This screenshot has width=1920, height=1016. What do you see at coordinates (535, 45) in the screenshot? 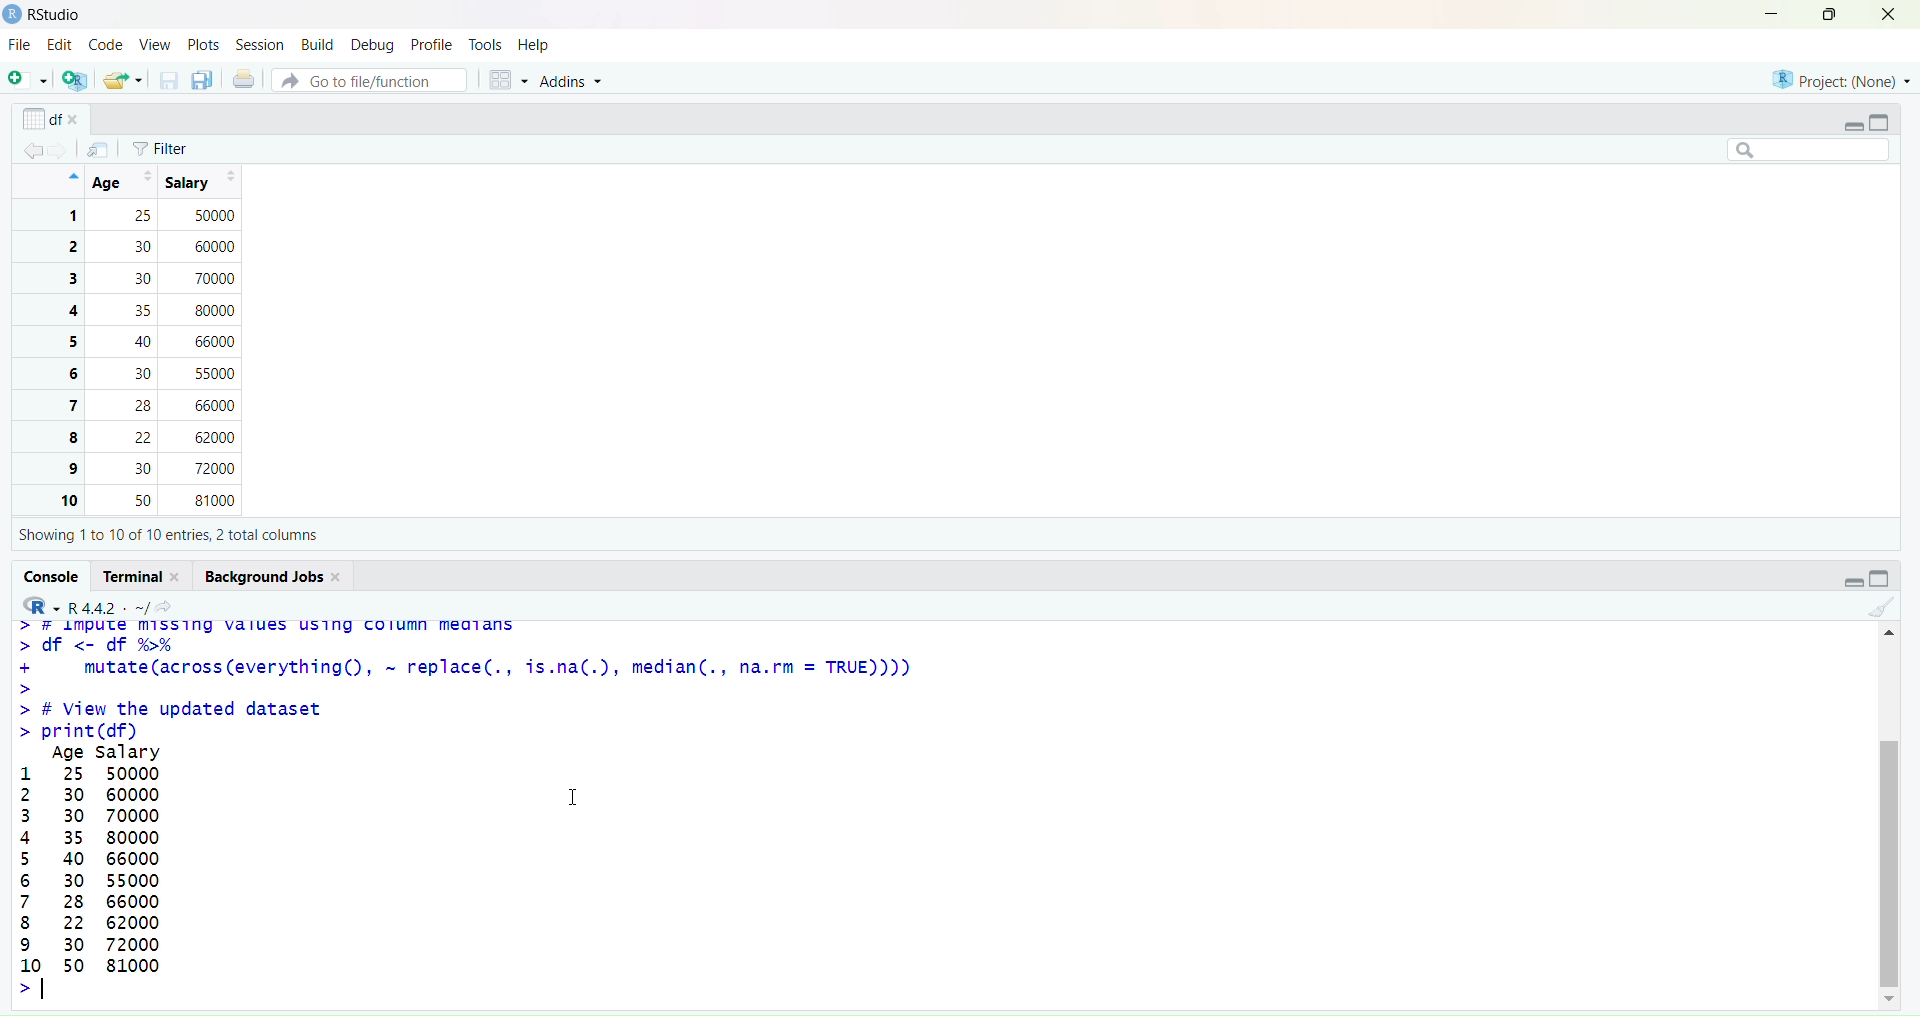
I see `help` at bounding box center [535, 45].